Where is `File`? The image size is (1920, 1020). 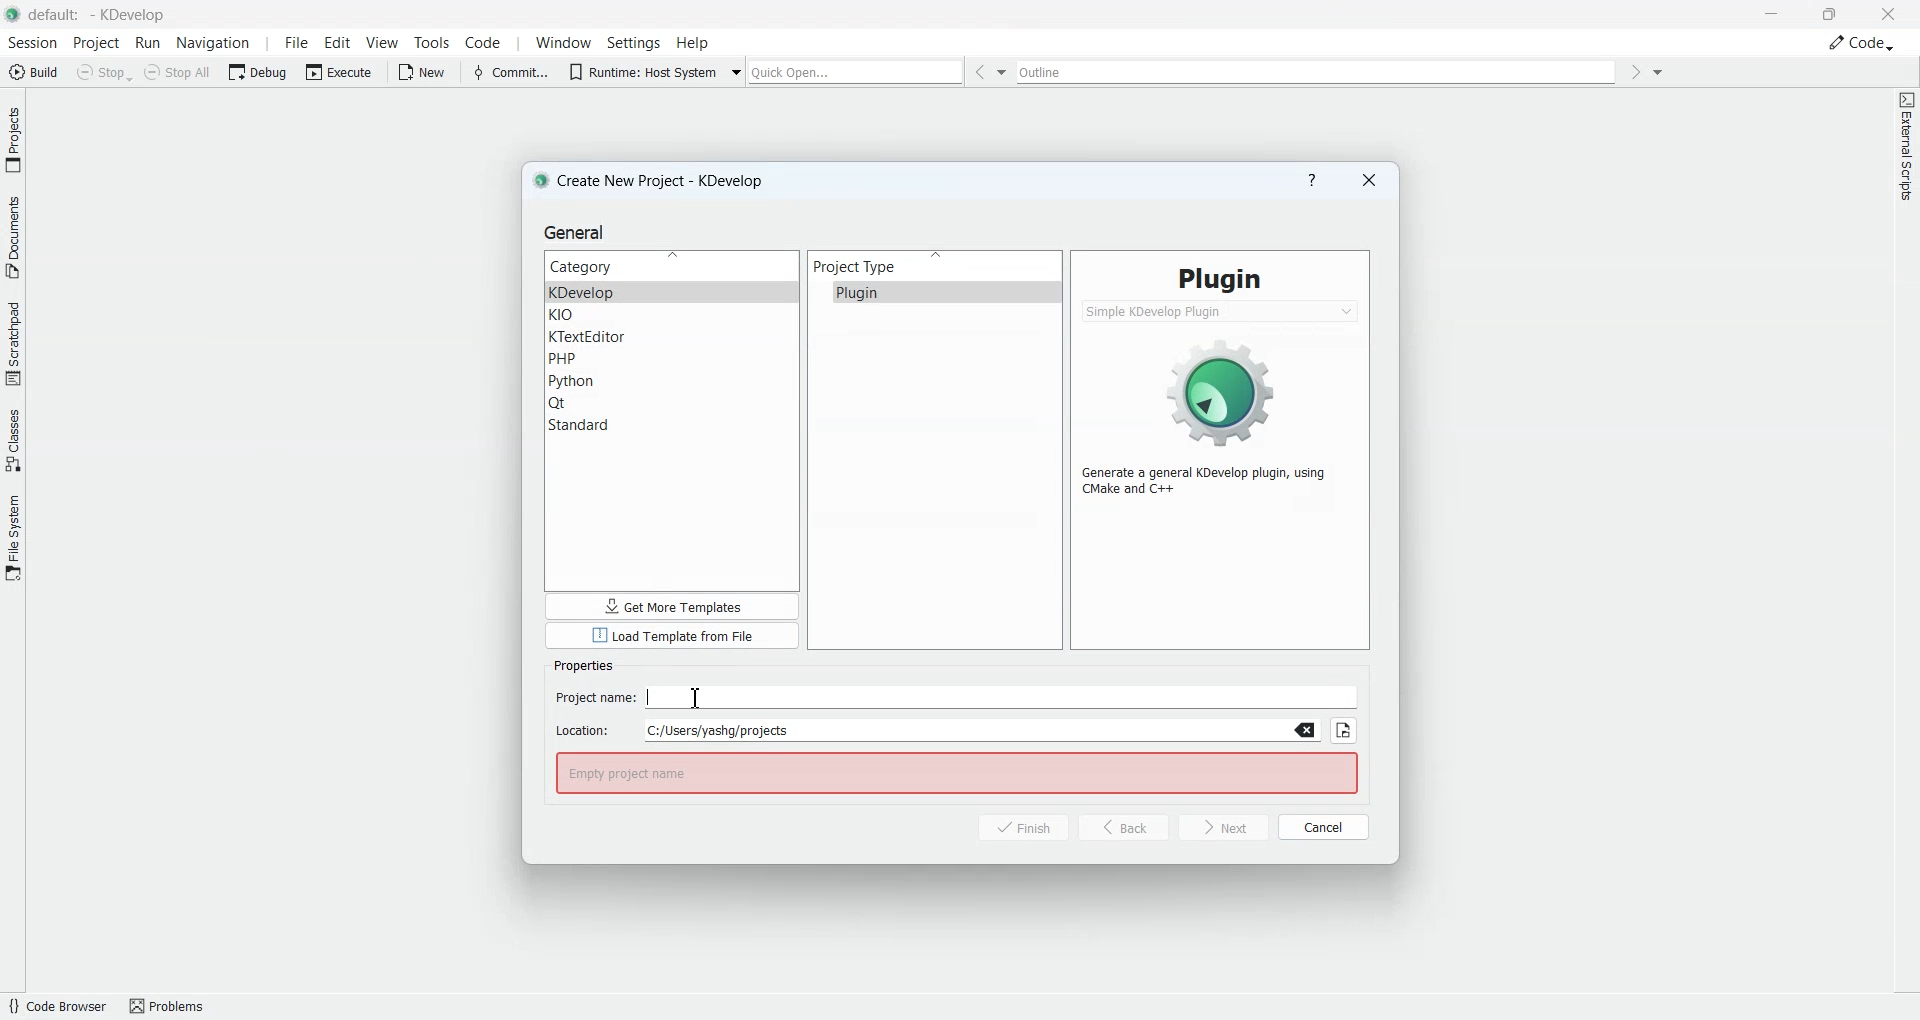
File is located at coordinates (293, 43).